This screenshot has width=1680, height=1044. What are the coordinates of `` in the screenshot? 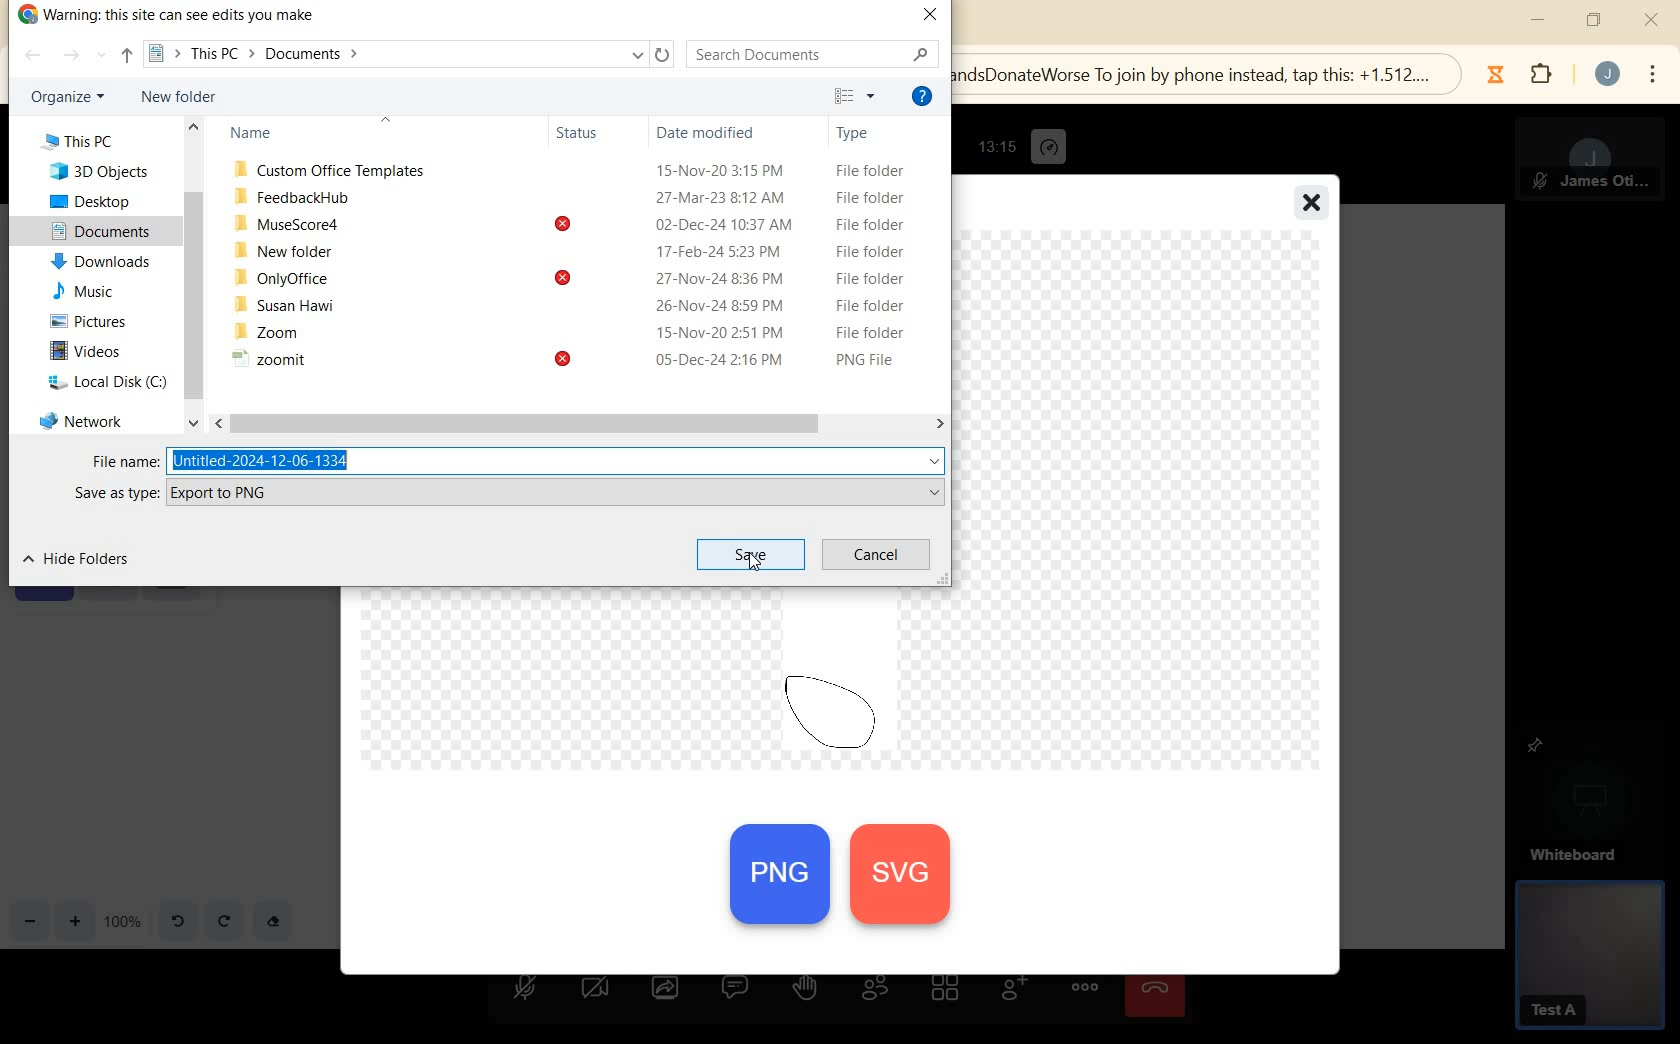 It's located at (566, 277).